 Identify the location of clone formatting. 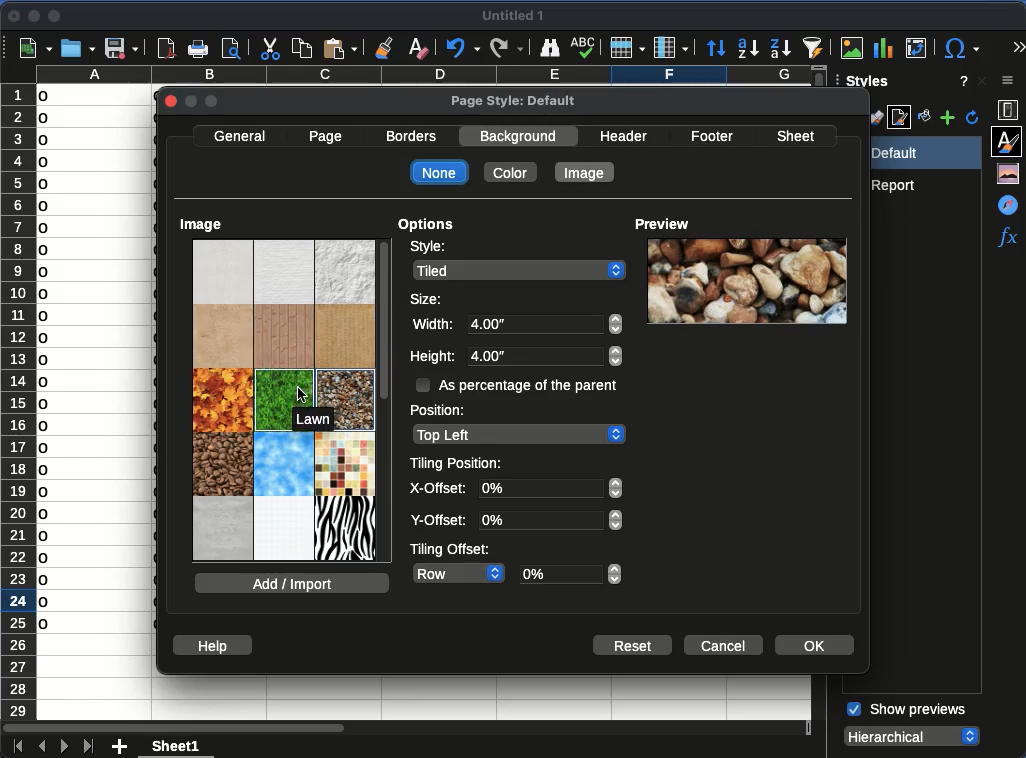
(384, 47).